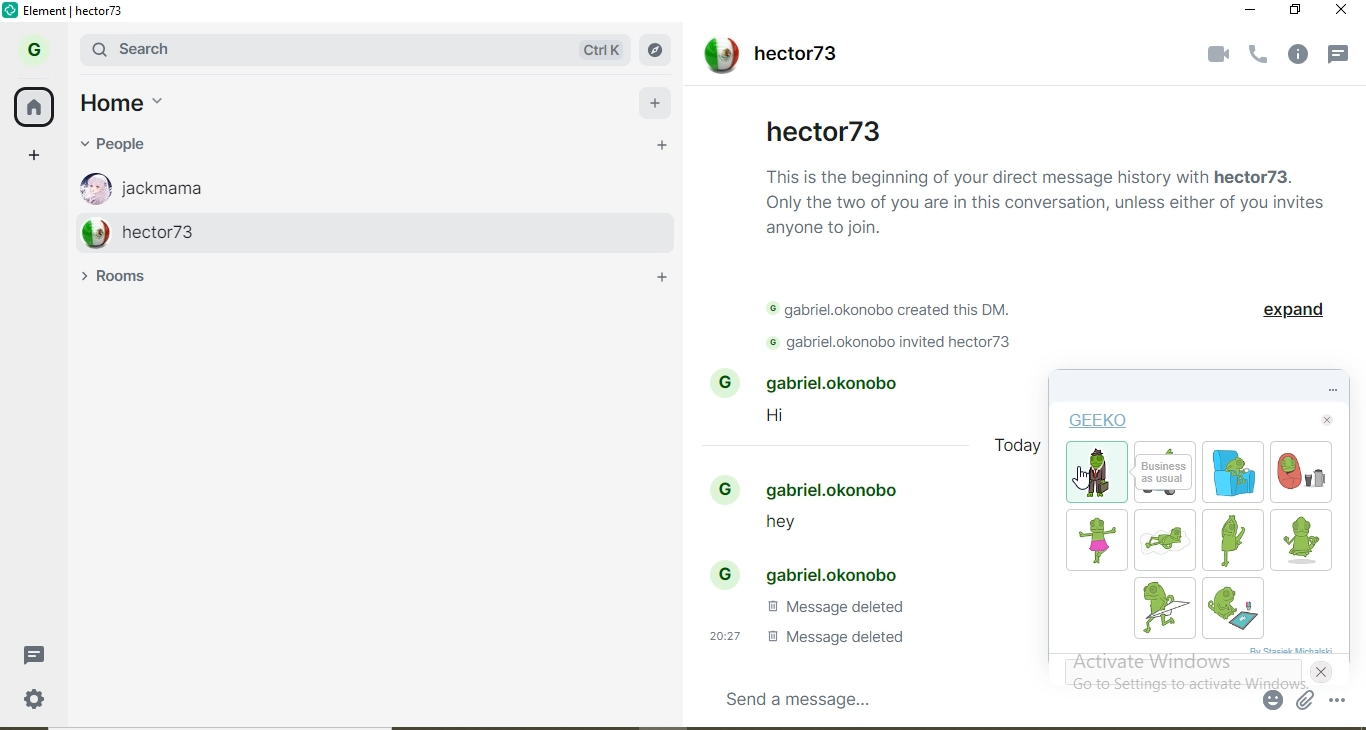  I want to click on sticker, so click(1229, 539).